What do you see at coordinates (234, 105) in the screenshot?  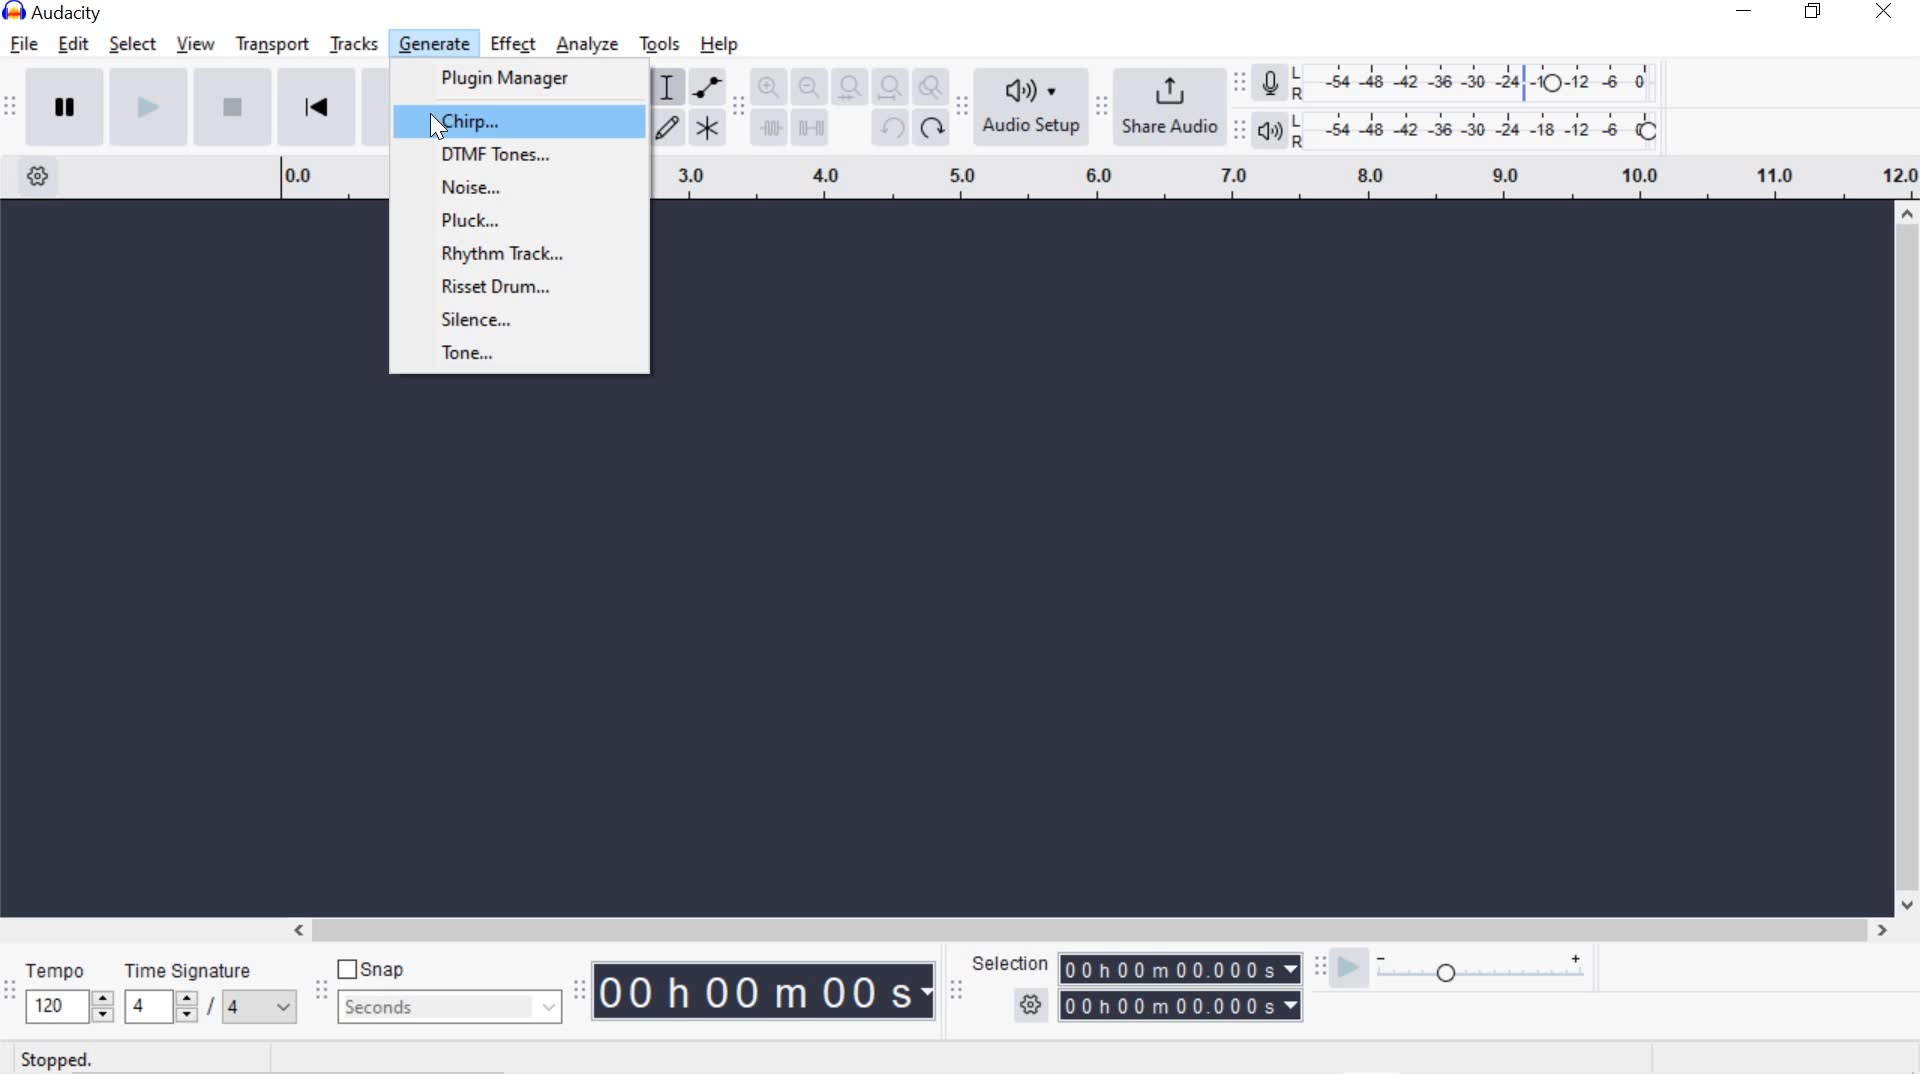 I see `Stop` at bounding box center [234, 105].